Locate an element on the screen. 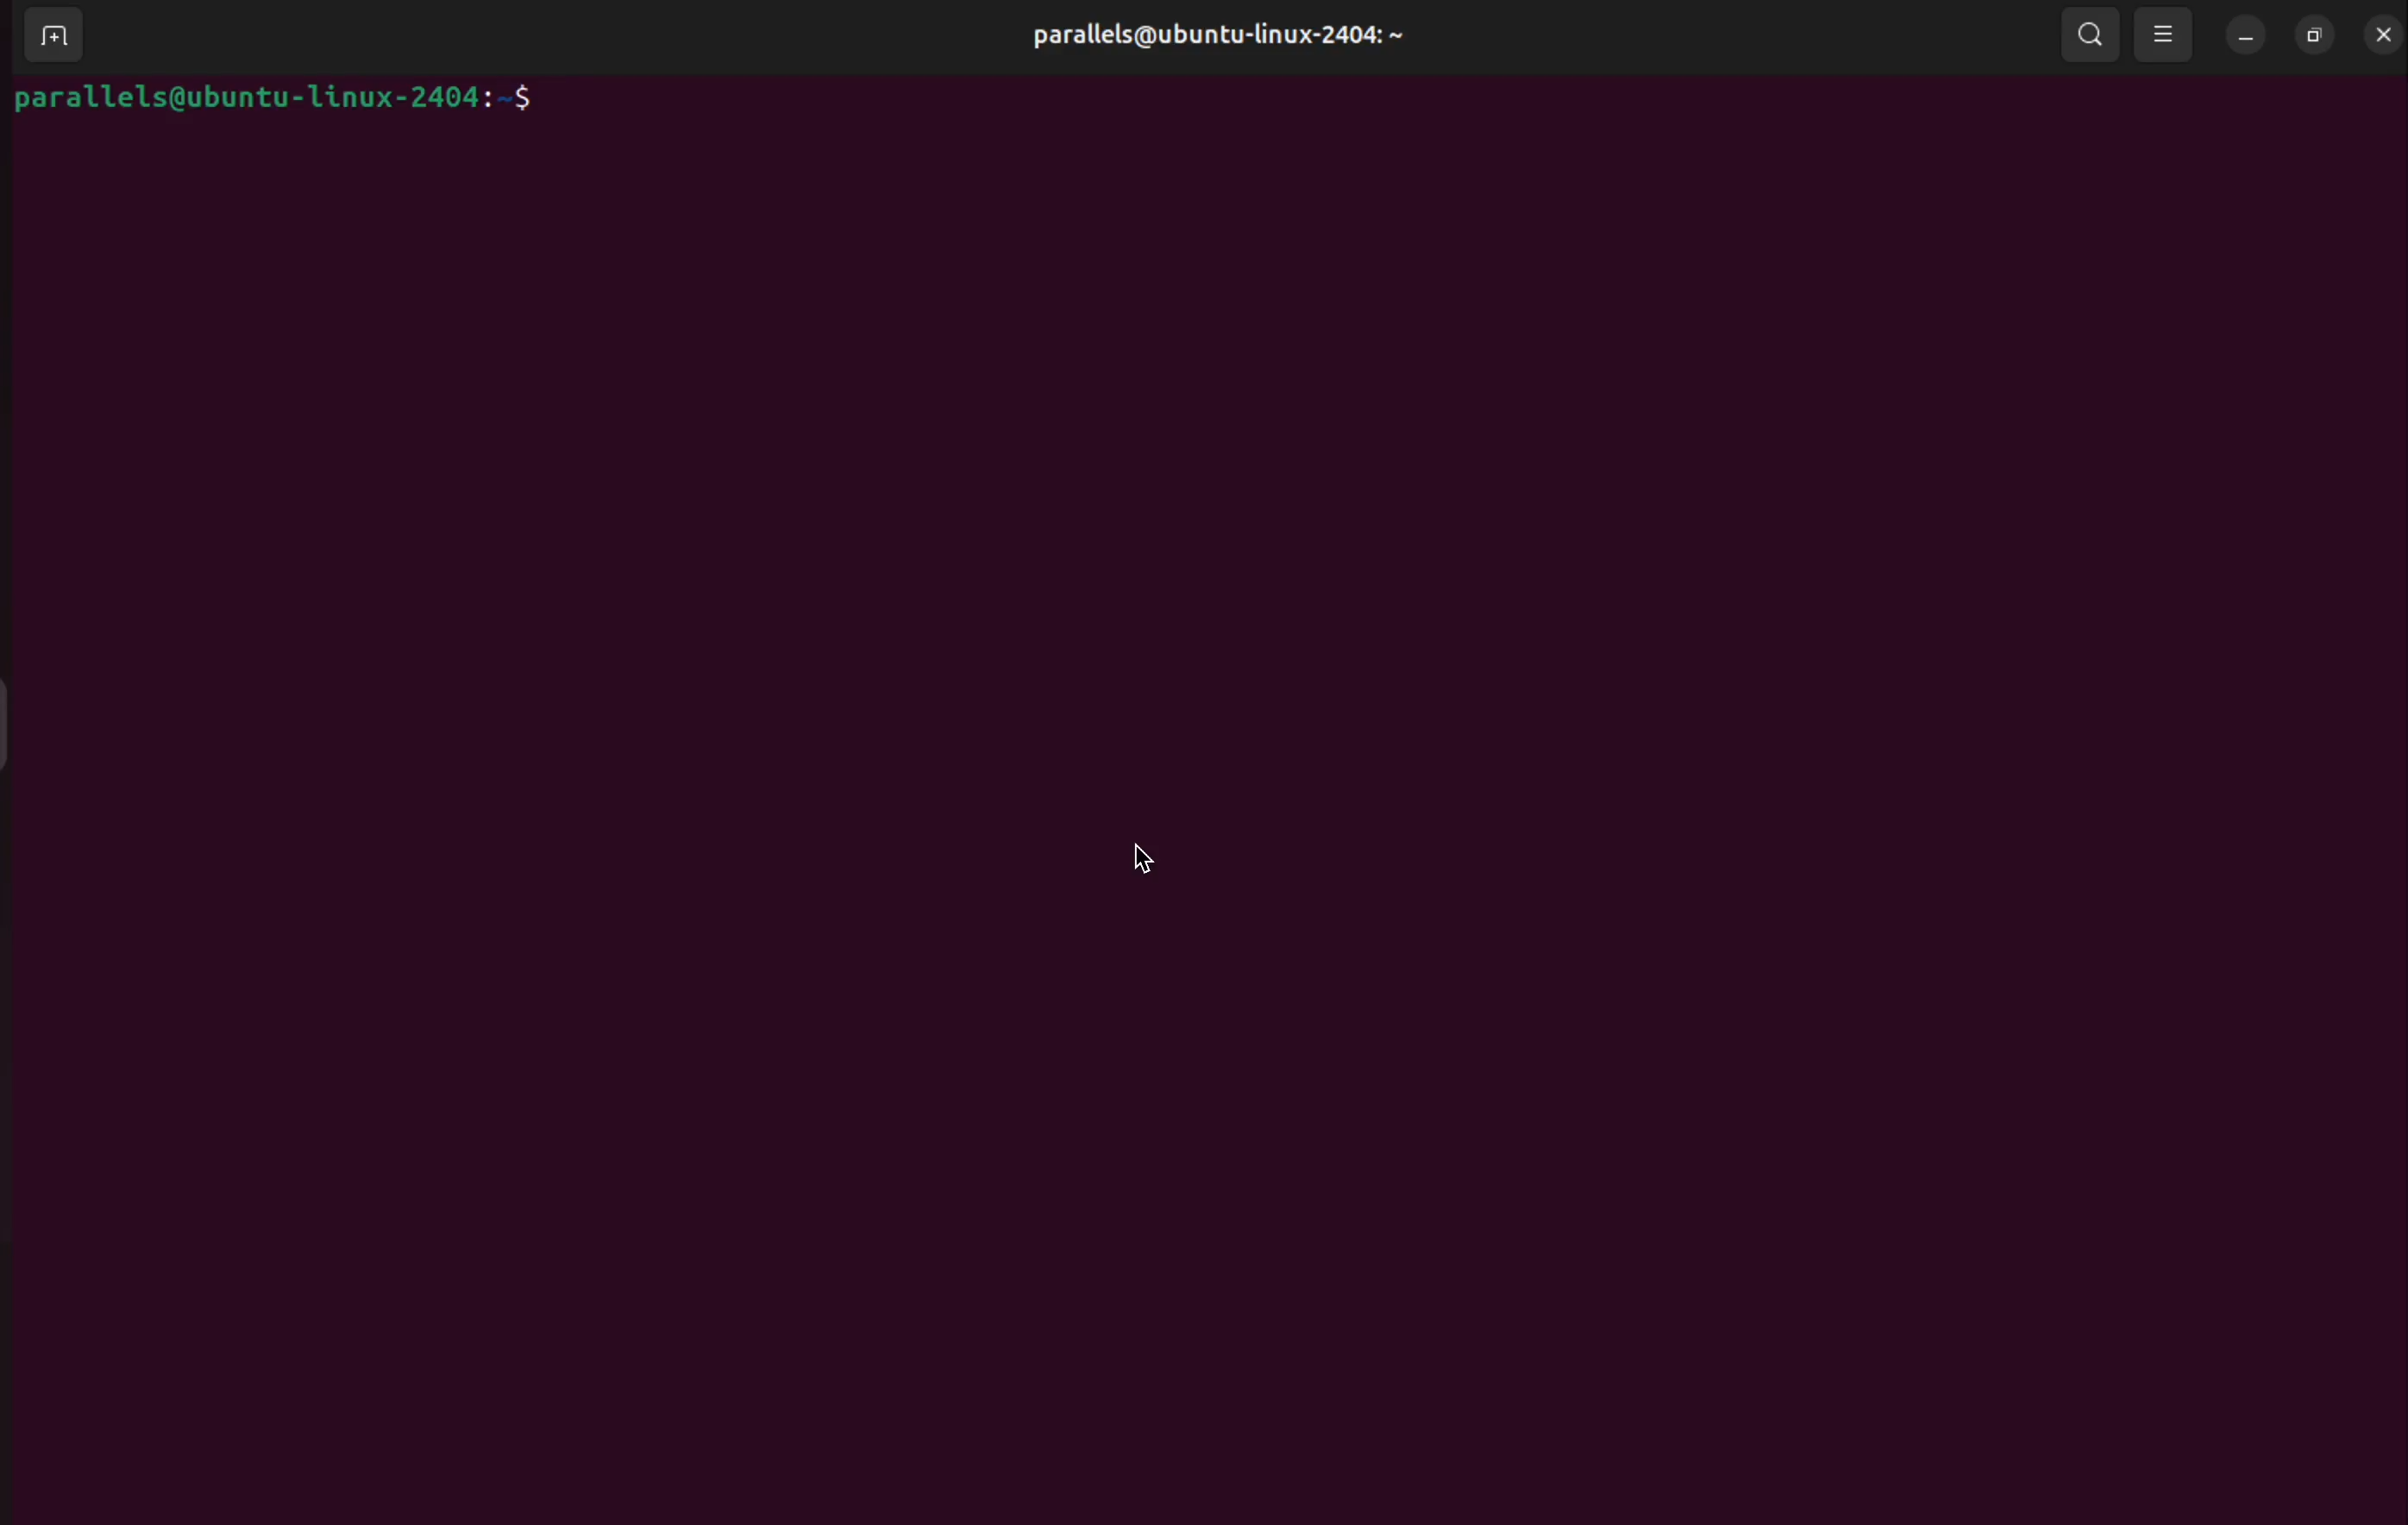 This screenshot has height=1525, width=2408. minimize is located at coordinates (2247, 34).